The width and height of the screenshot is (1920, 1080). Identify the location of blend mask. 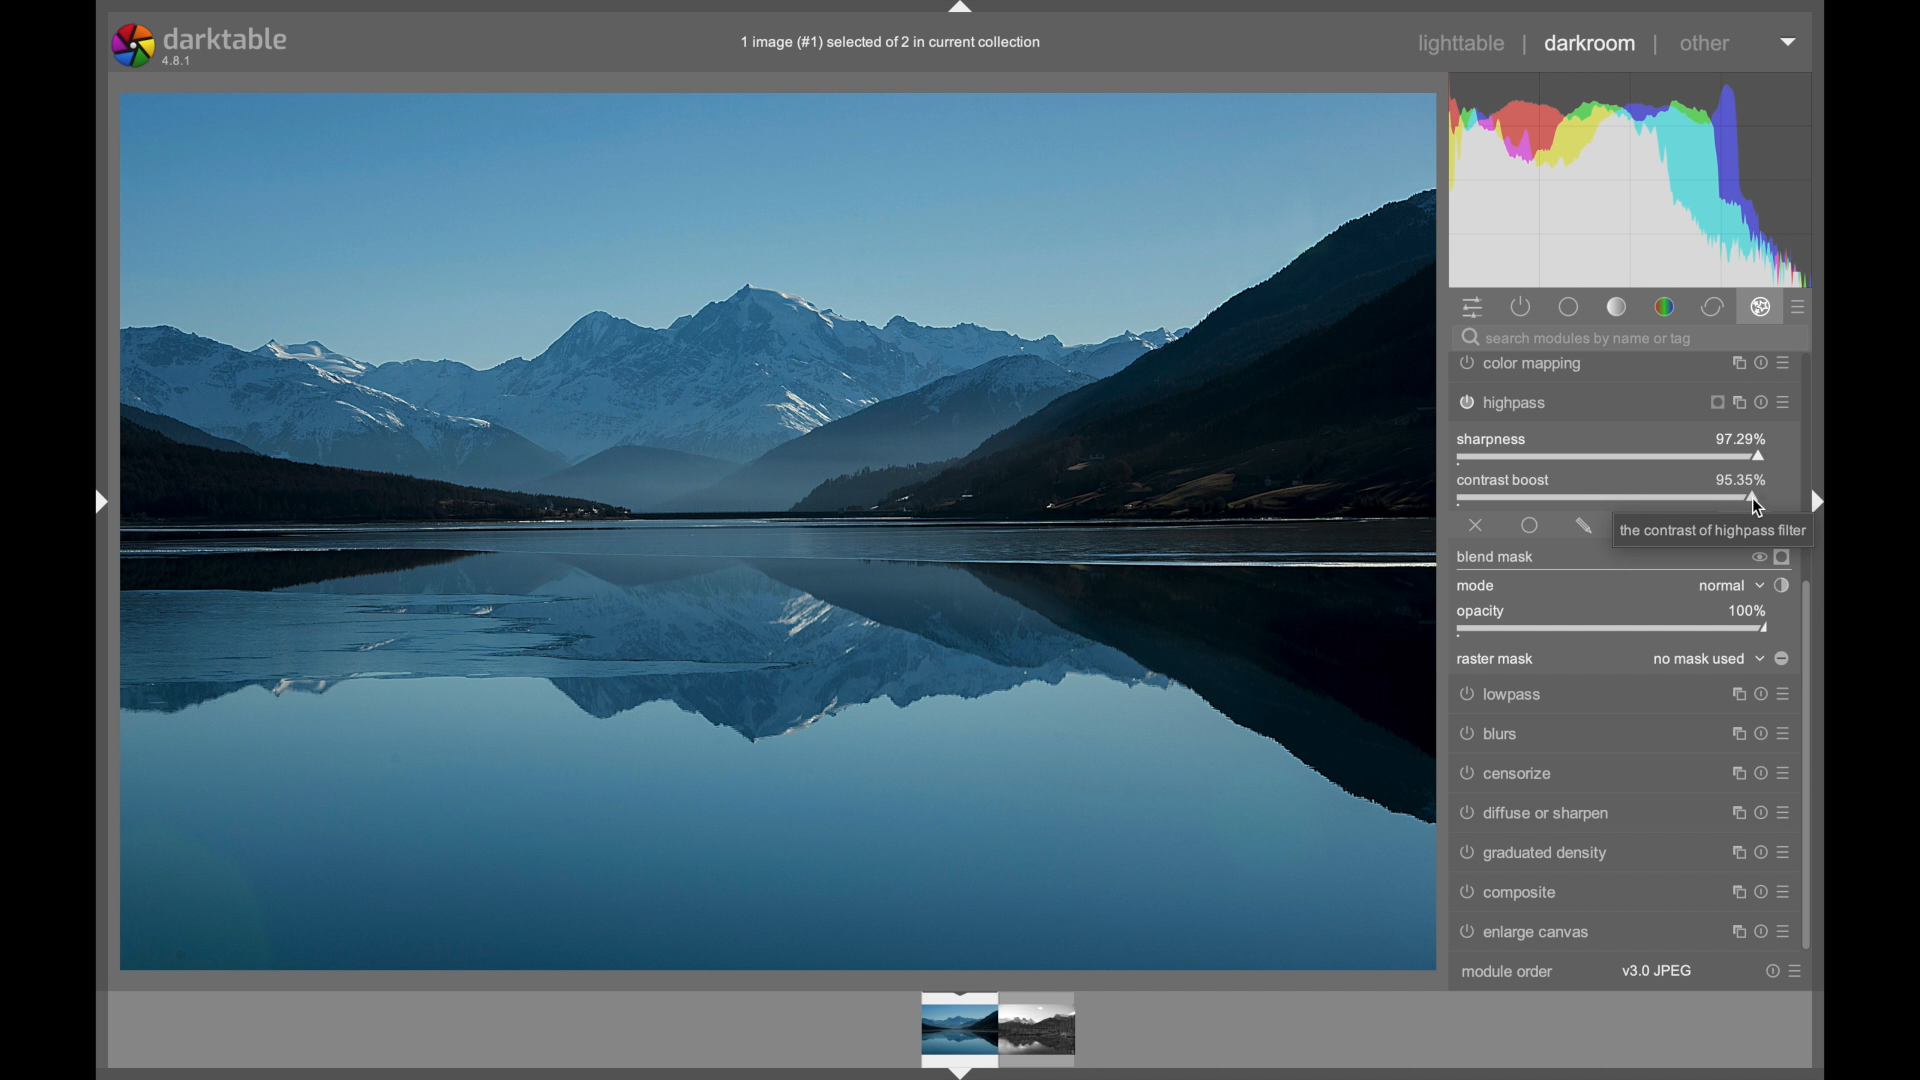
(1494, 557).